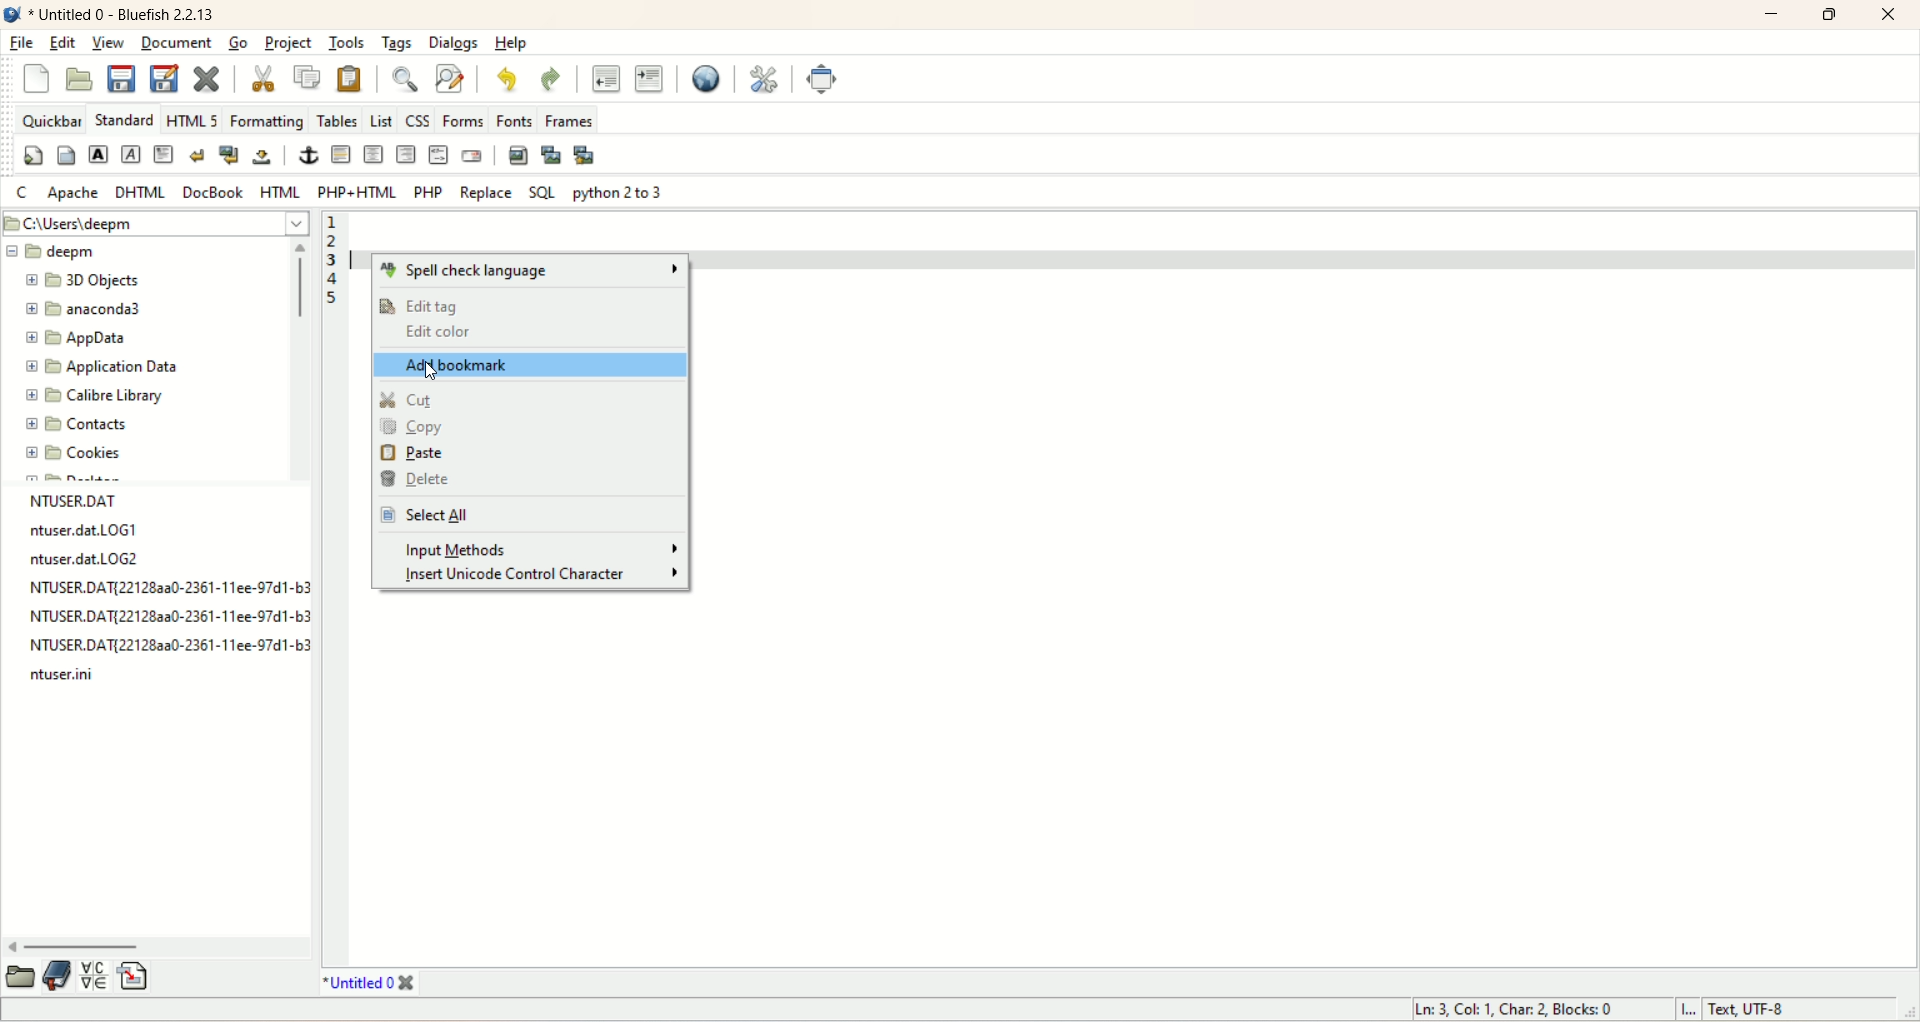 The height and width of the screenshot is (1022, 1920). What do you see at coordinates (172, 618) in the screenshot?
I see `file name` at bounding box center [172, 618].